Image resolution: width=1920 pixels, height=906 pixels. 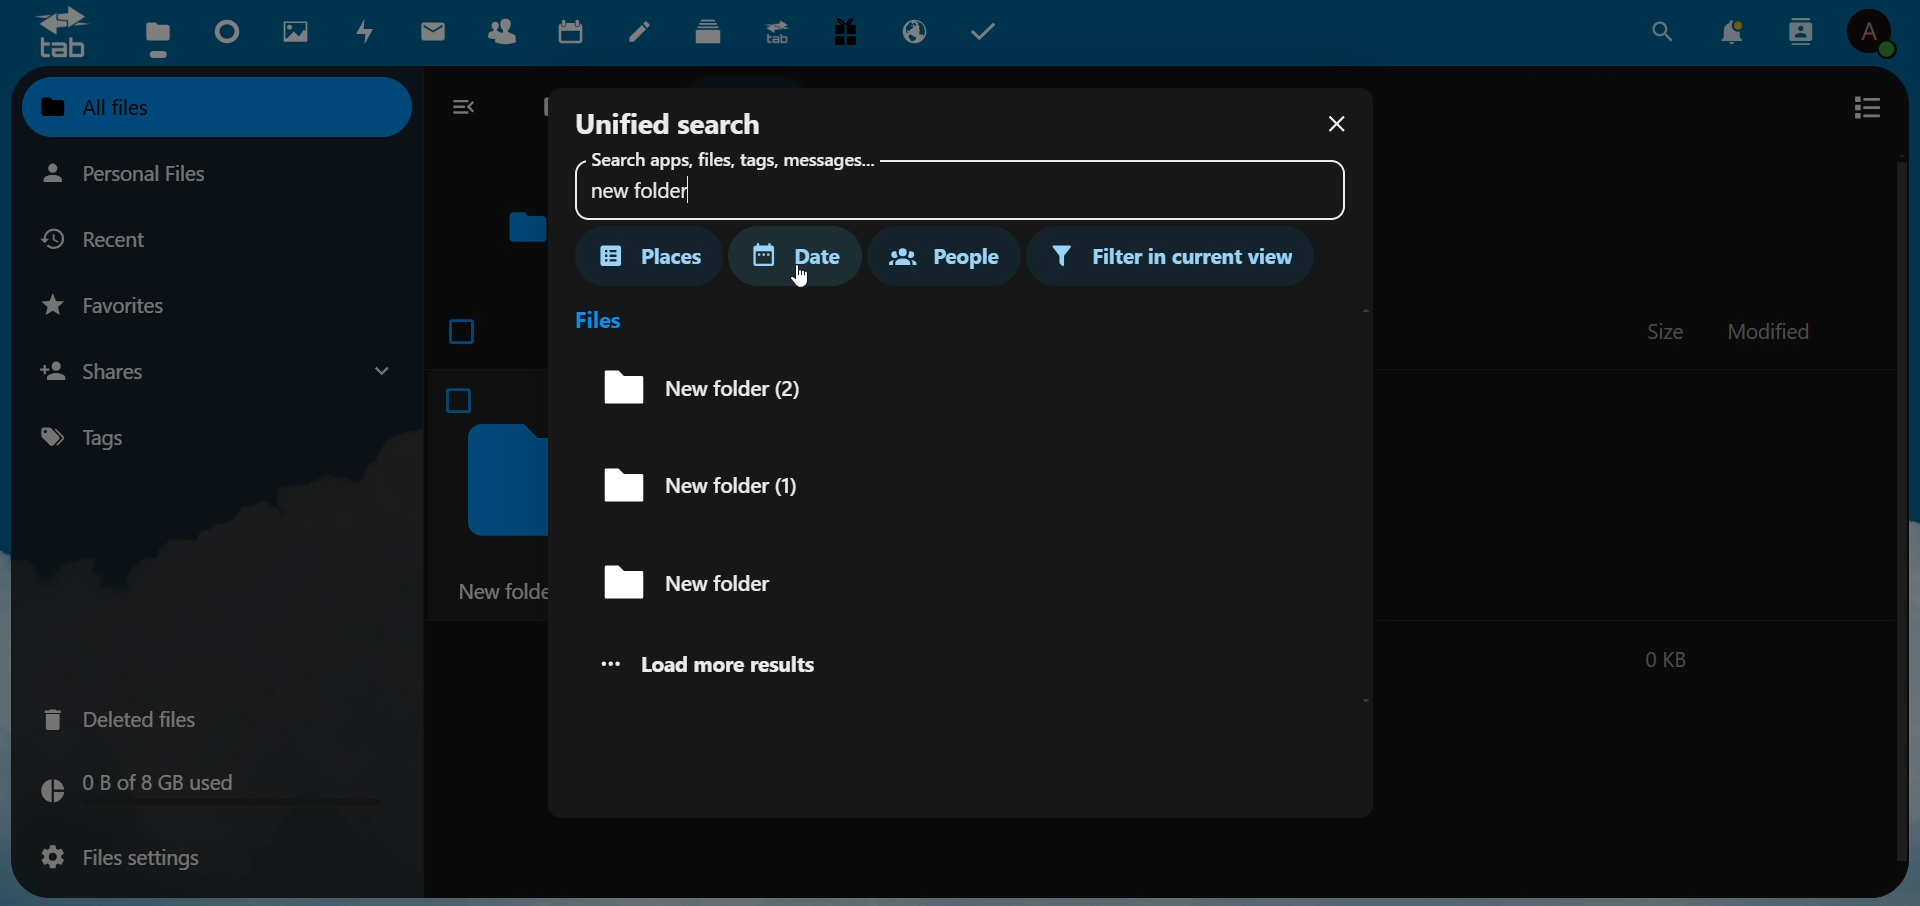 What do you see at coordinates (644, 33) in the screenshot?
I see `notes` at bounding box center [644, 33].